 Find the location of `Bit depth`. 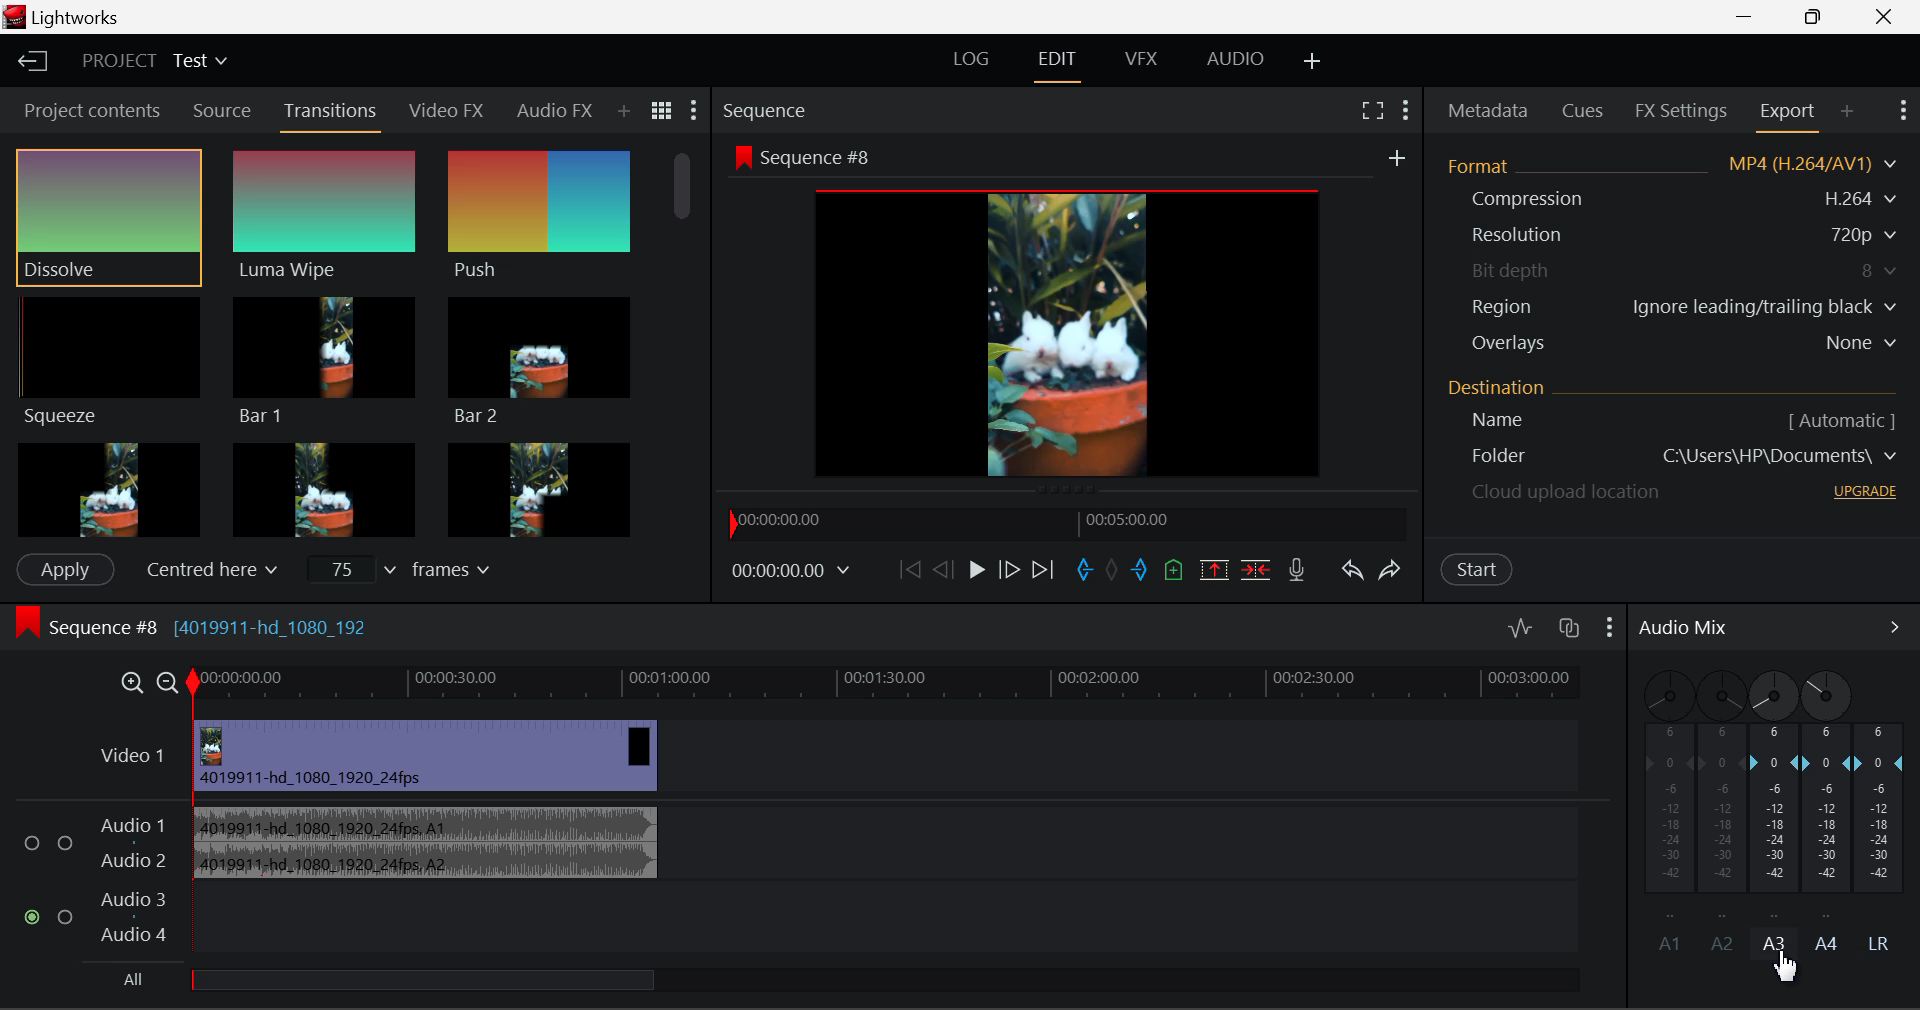

Bit depth is located at coordinates (1670, 271).